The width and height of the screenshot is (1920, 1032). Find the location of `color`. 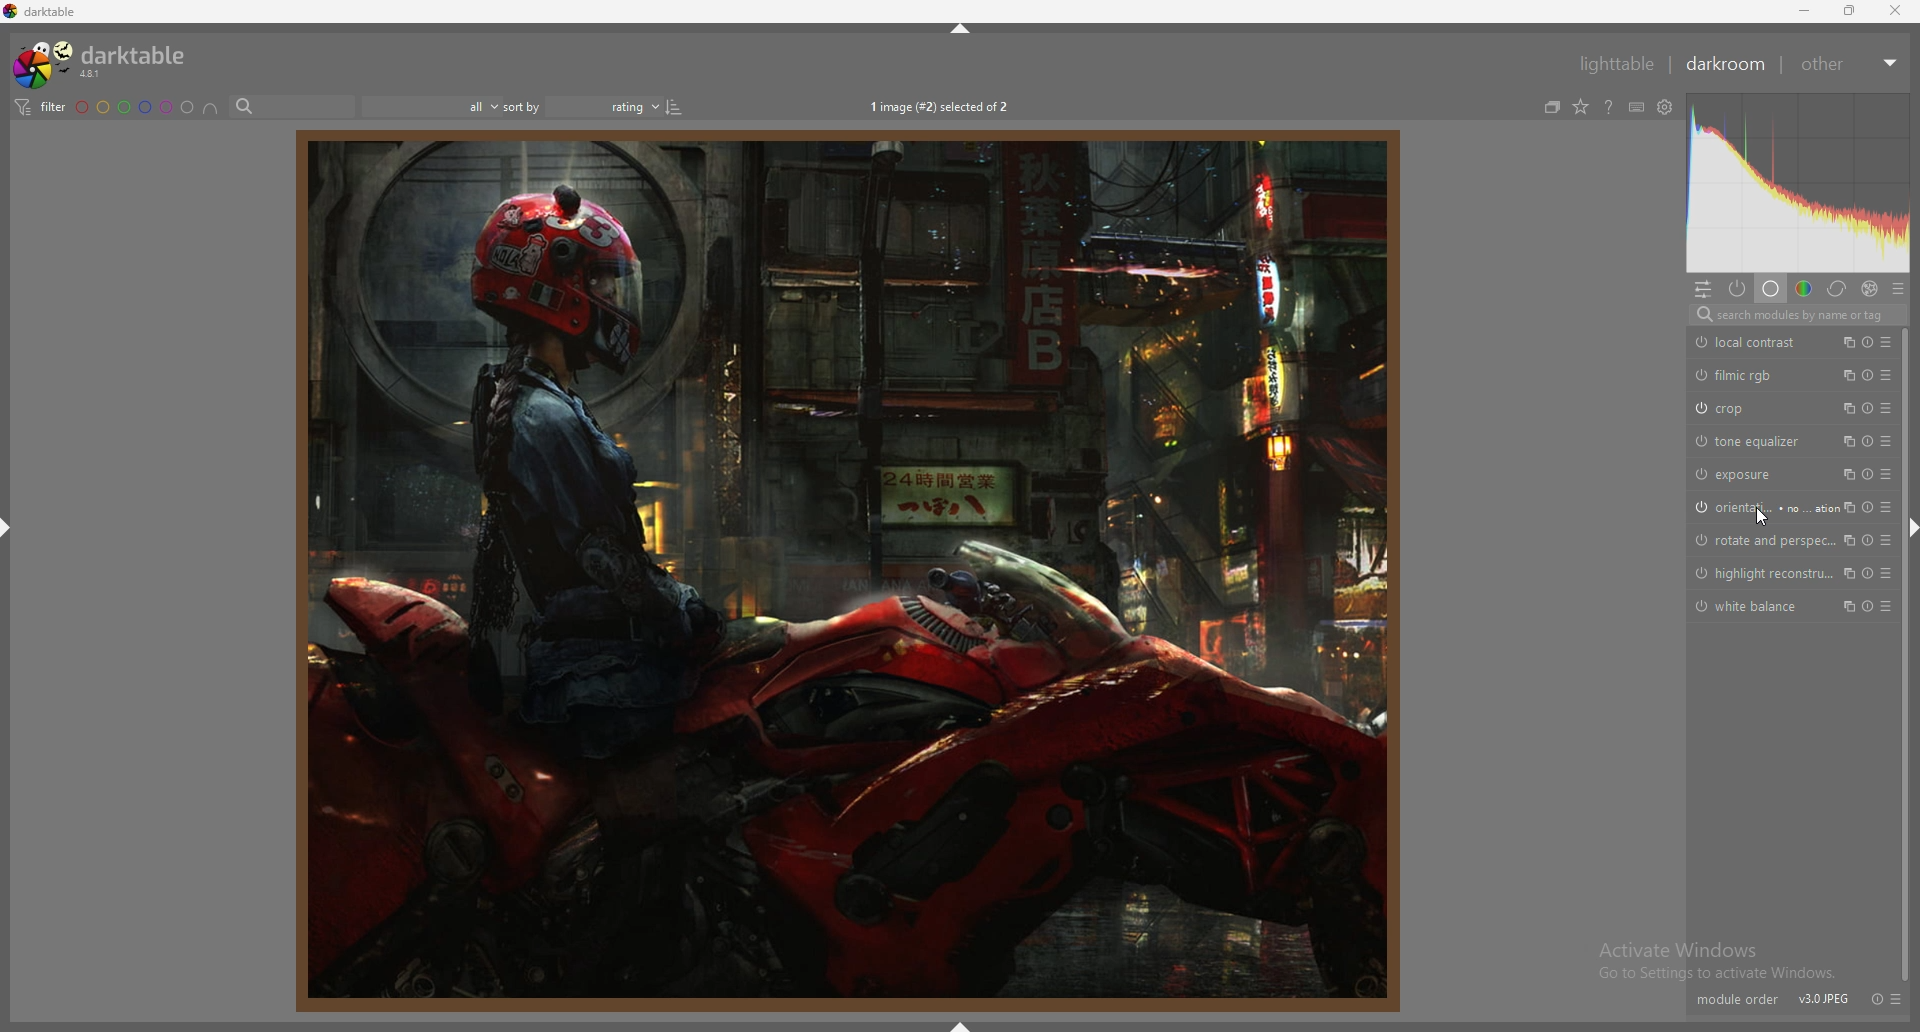

color is located at coordinates (1804, 290).